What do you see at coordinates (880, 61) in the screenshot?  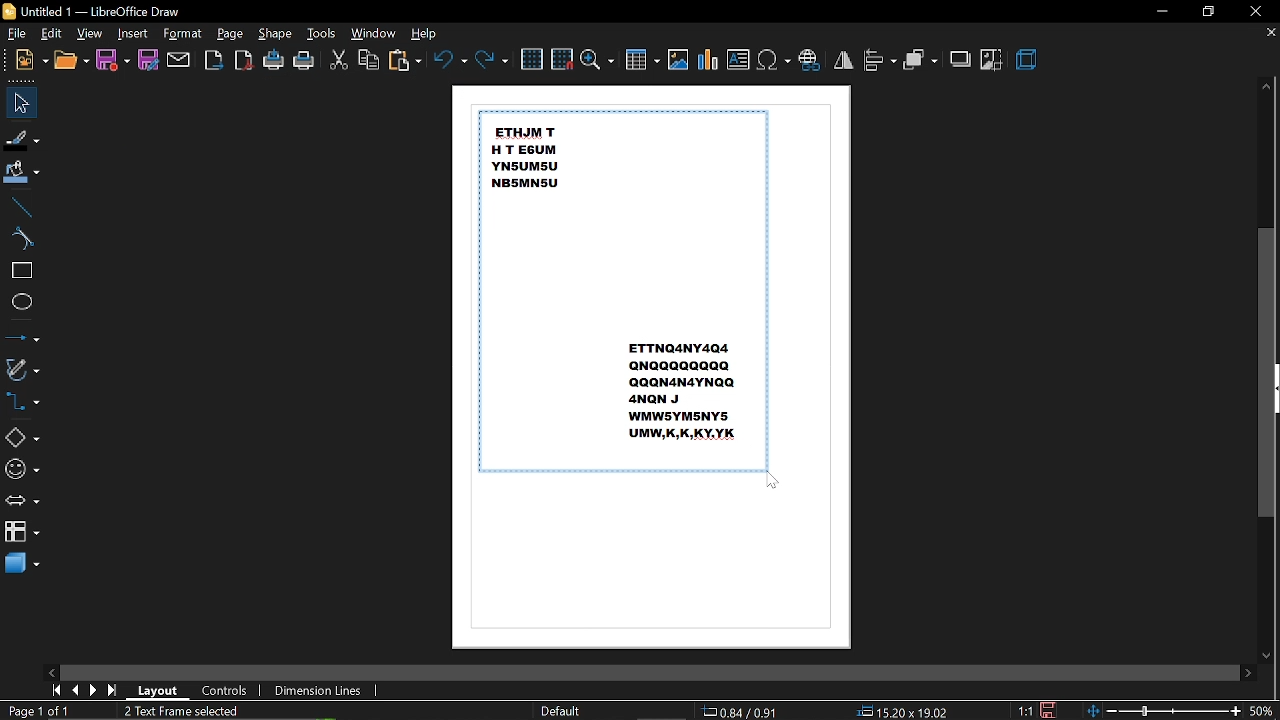 I see `align` at bounding box center [880, 61].